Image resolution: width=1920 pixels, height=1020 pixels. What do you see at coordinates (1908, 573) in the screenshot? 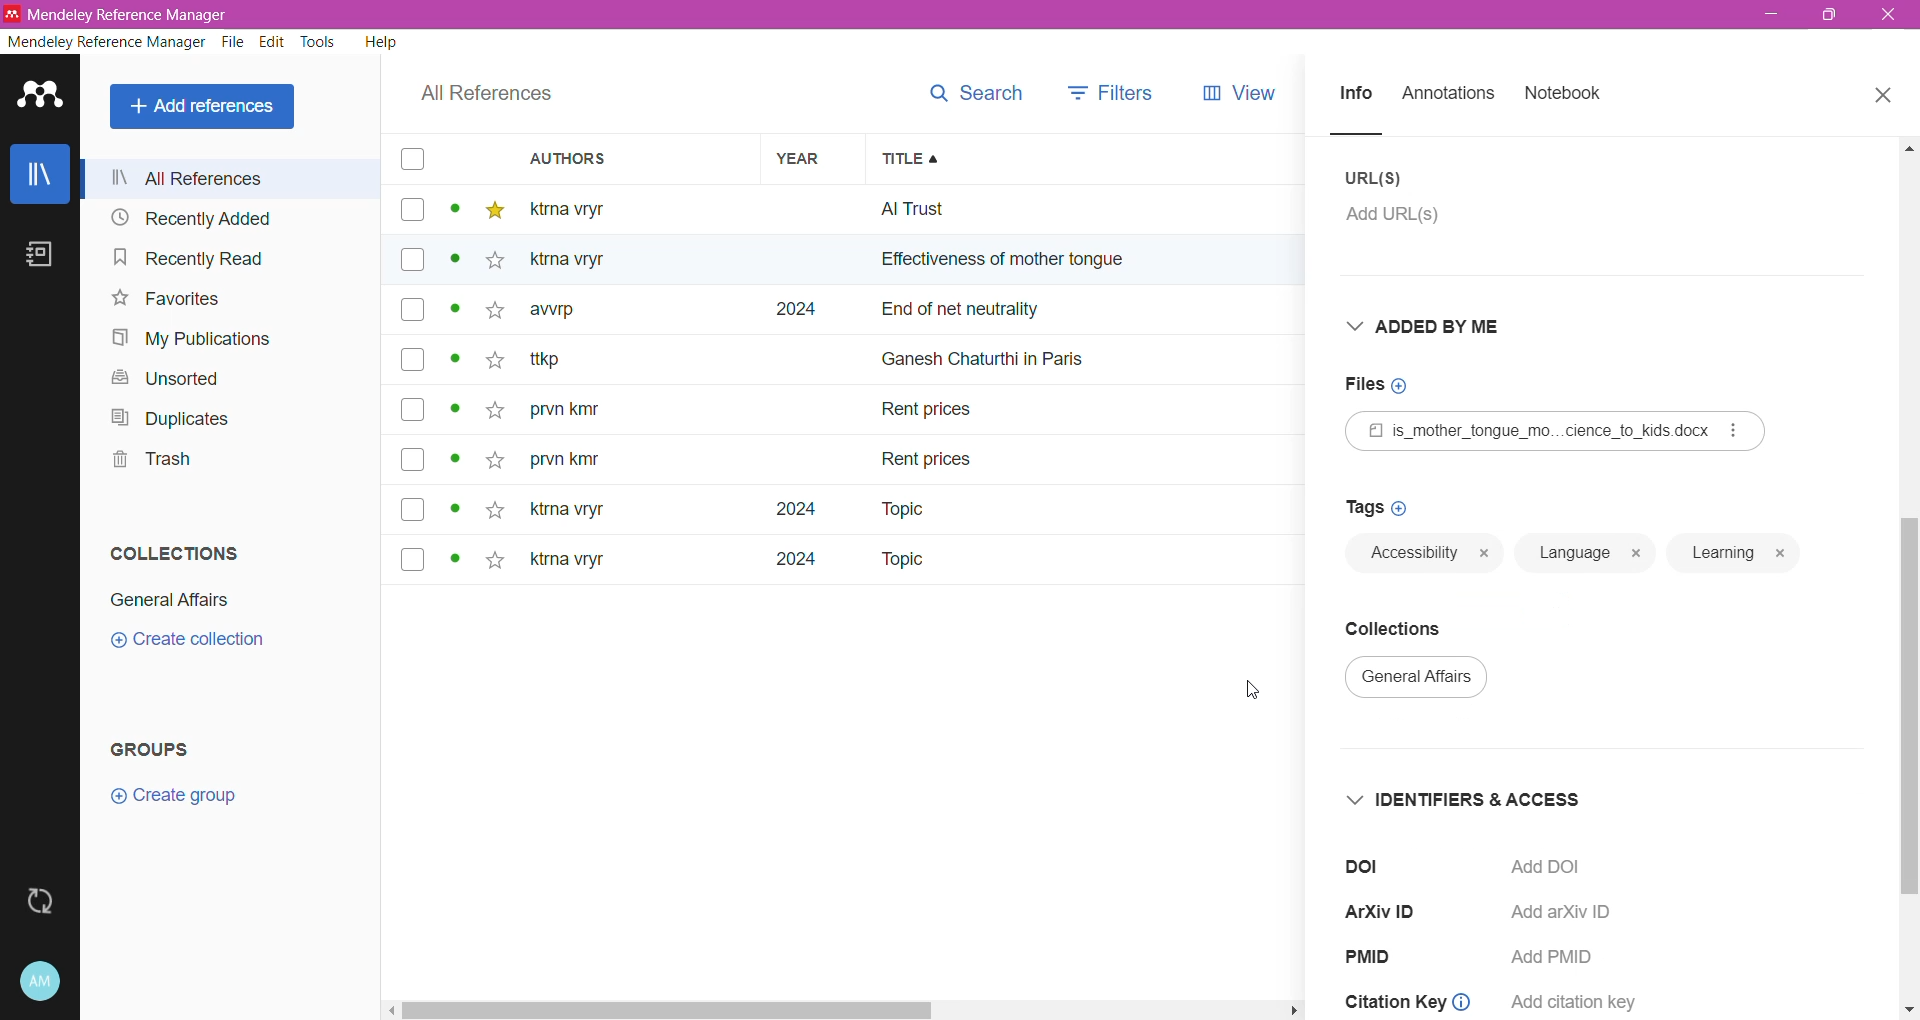
I see `Vertical Scroll Bar dragged to final position` at bounding box center [1908, 573].